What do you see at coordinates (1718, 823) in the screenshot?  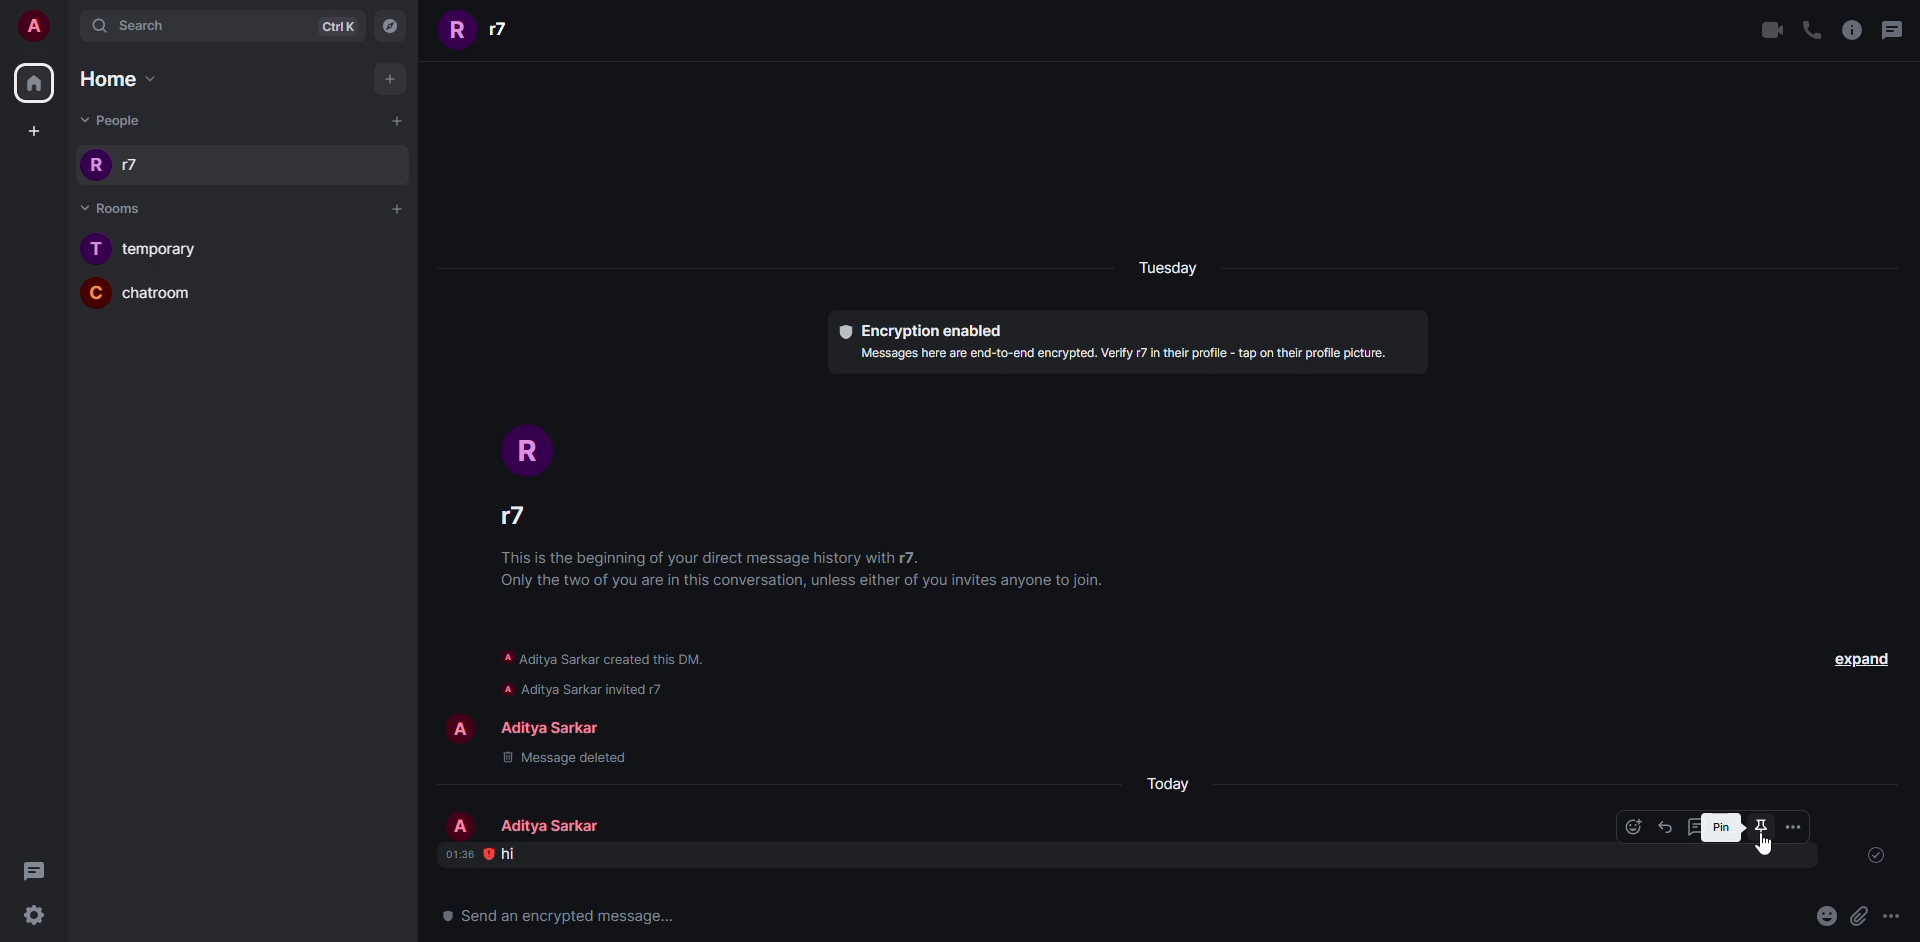 I see `pin` at bounding box center [1718, 823].